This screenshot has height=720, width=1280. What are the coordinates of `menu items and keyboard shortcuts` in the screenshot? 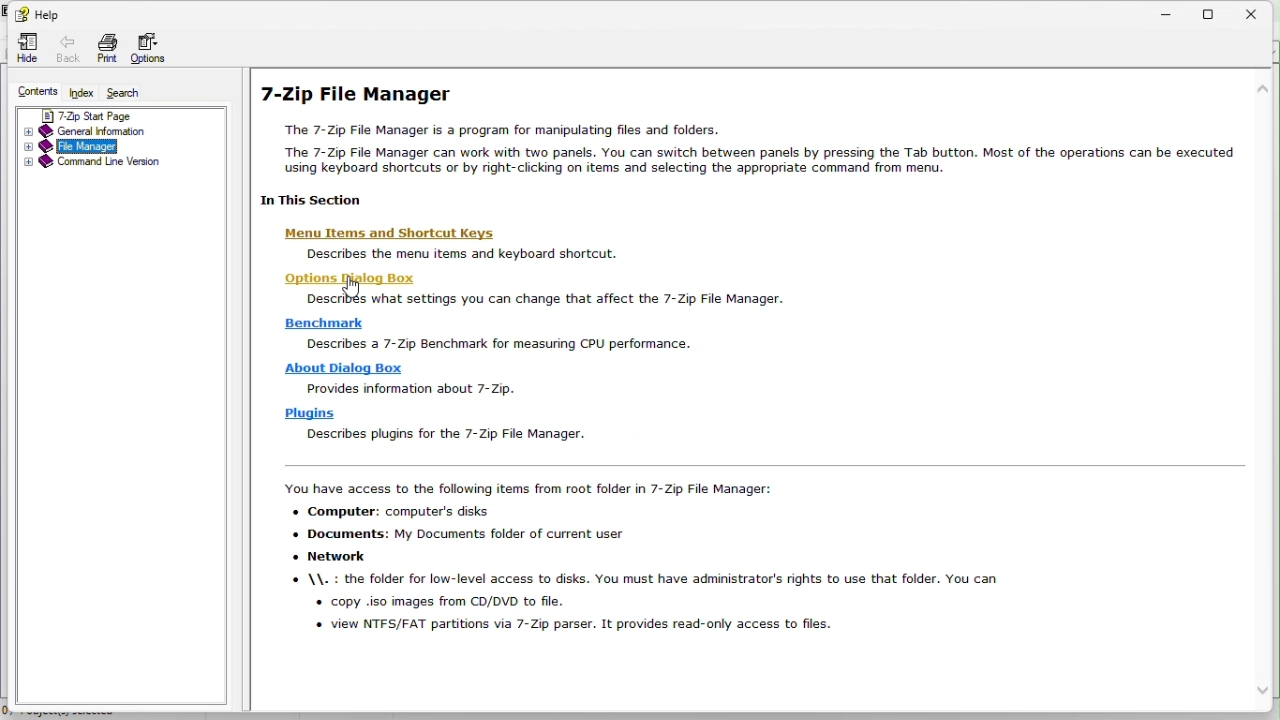 It's located at (451, 254).